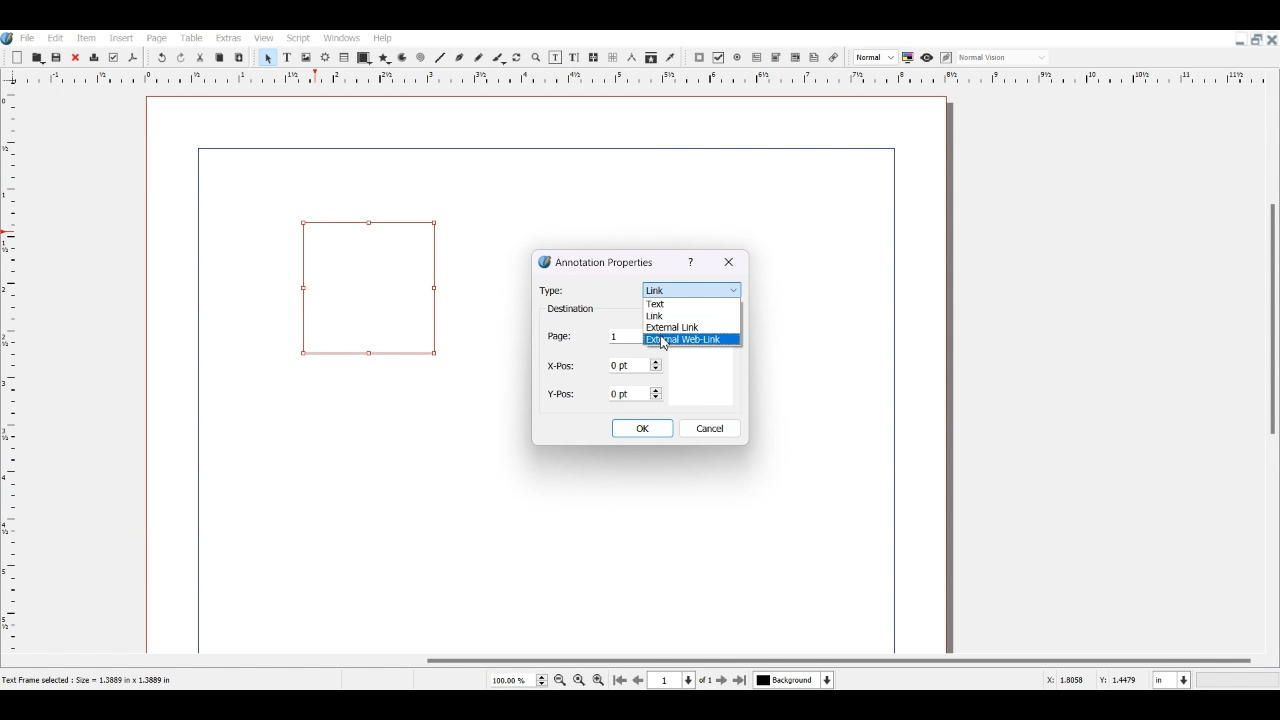 Image resolution: width=1280 pixels, height=720 pixels. I want to click on Select Current Page, so click(518, 680).